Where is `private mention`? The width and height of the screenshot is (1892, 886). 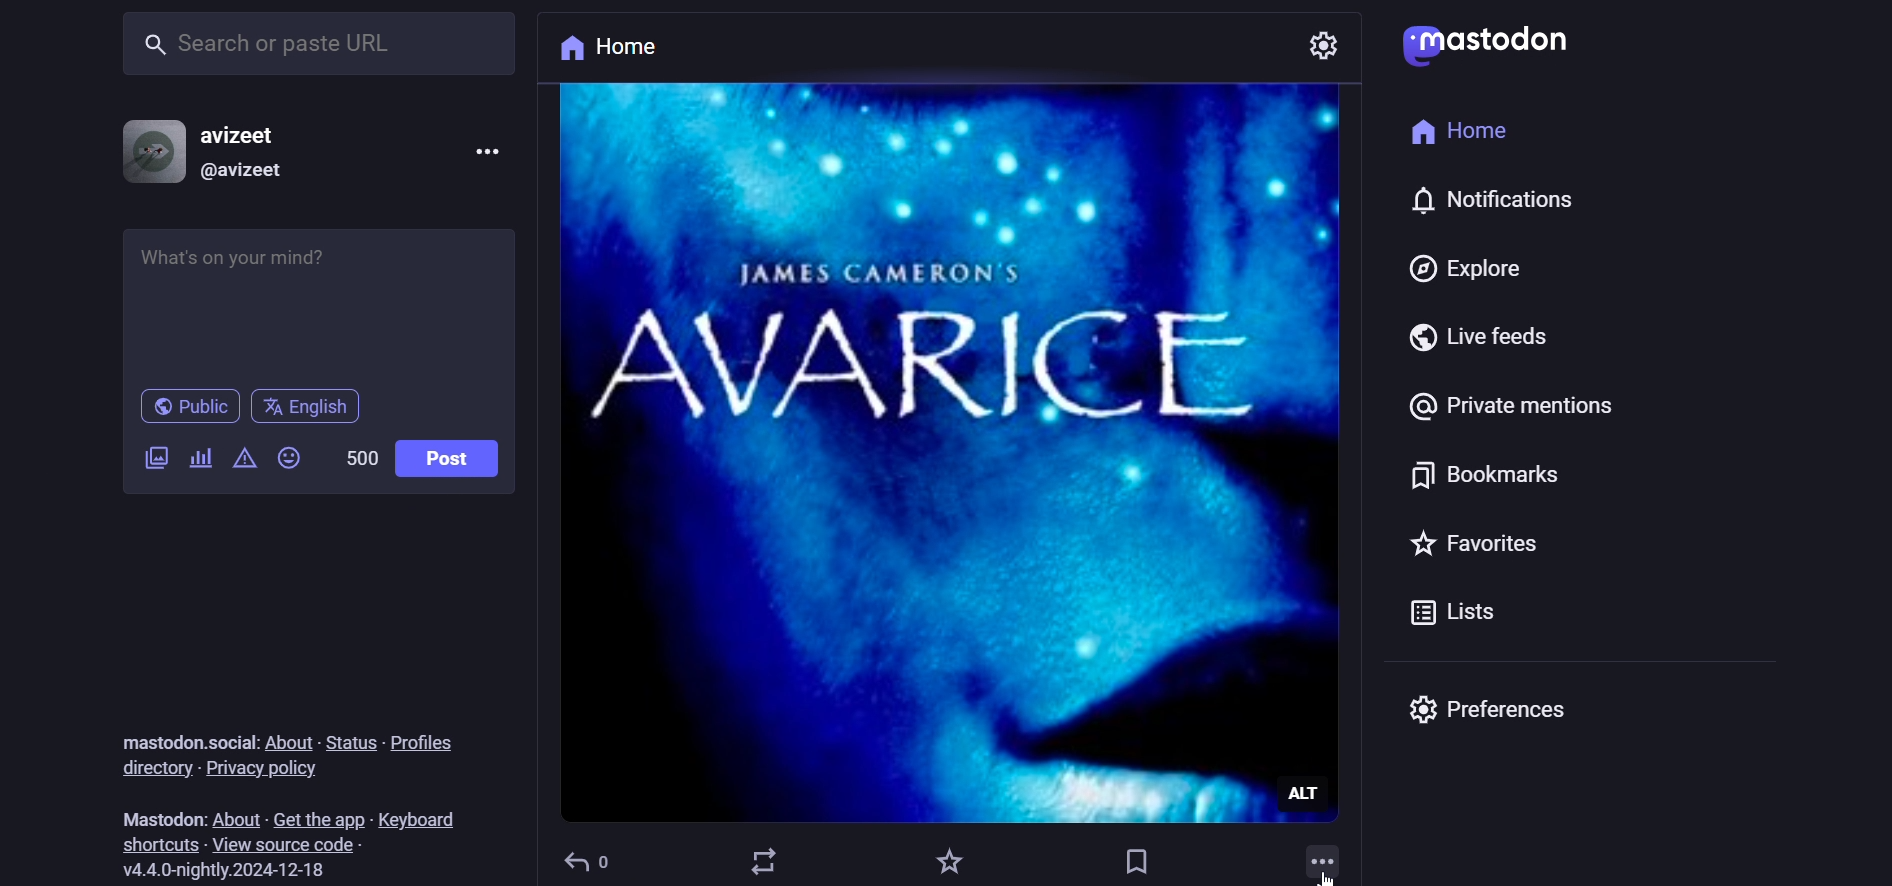
private mention is located at coordinates (1516, 402).